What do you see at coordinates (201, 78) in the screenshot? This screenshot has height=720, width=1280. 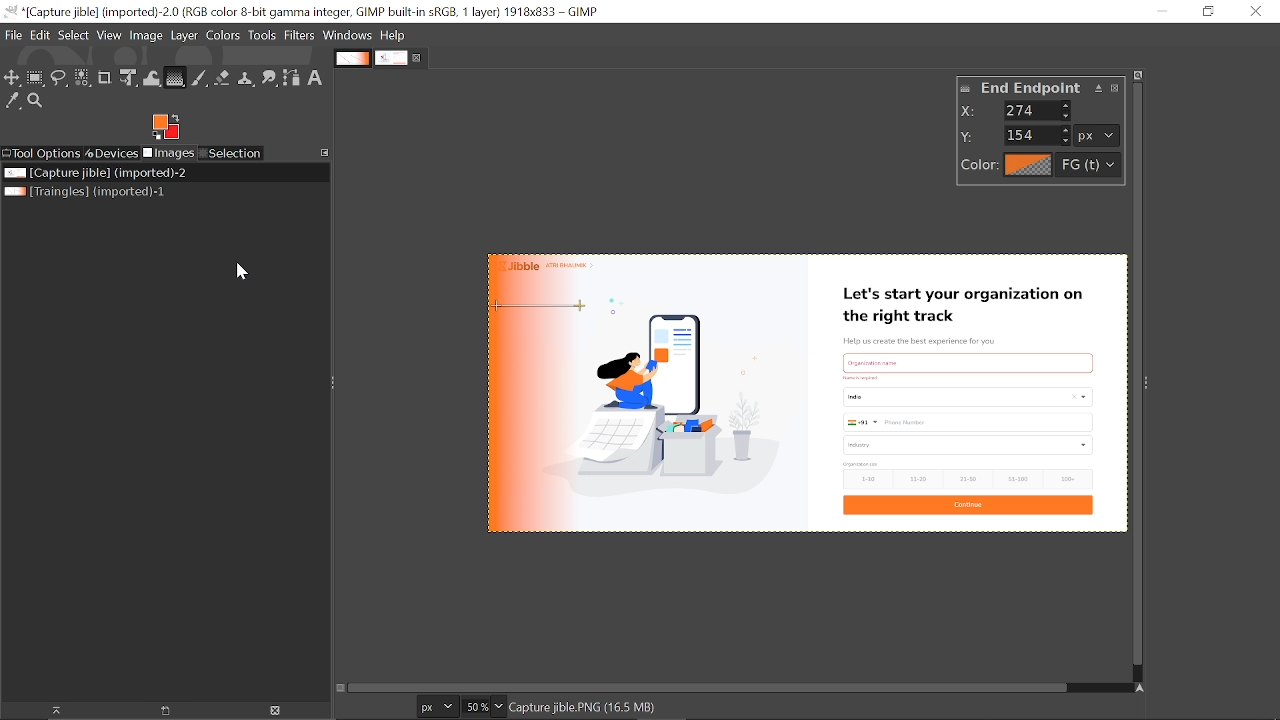 I see `Paintbrush tool` at bounding box center [201, 78].